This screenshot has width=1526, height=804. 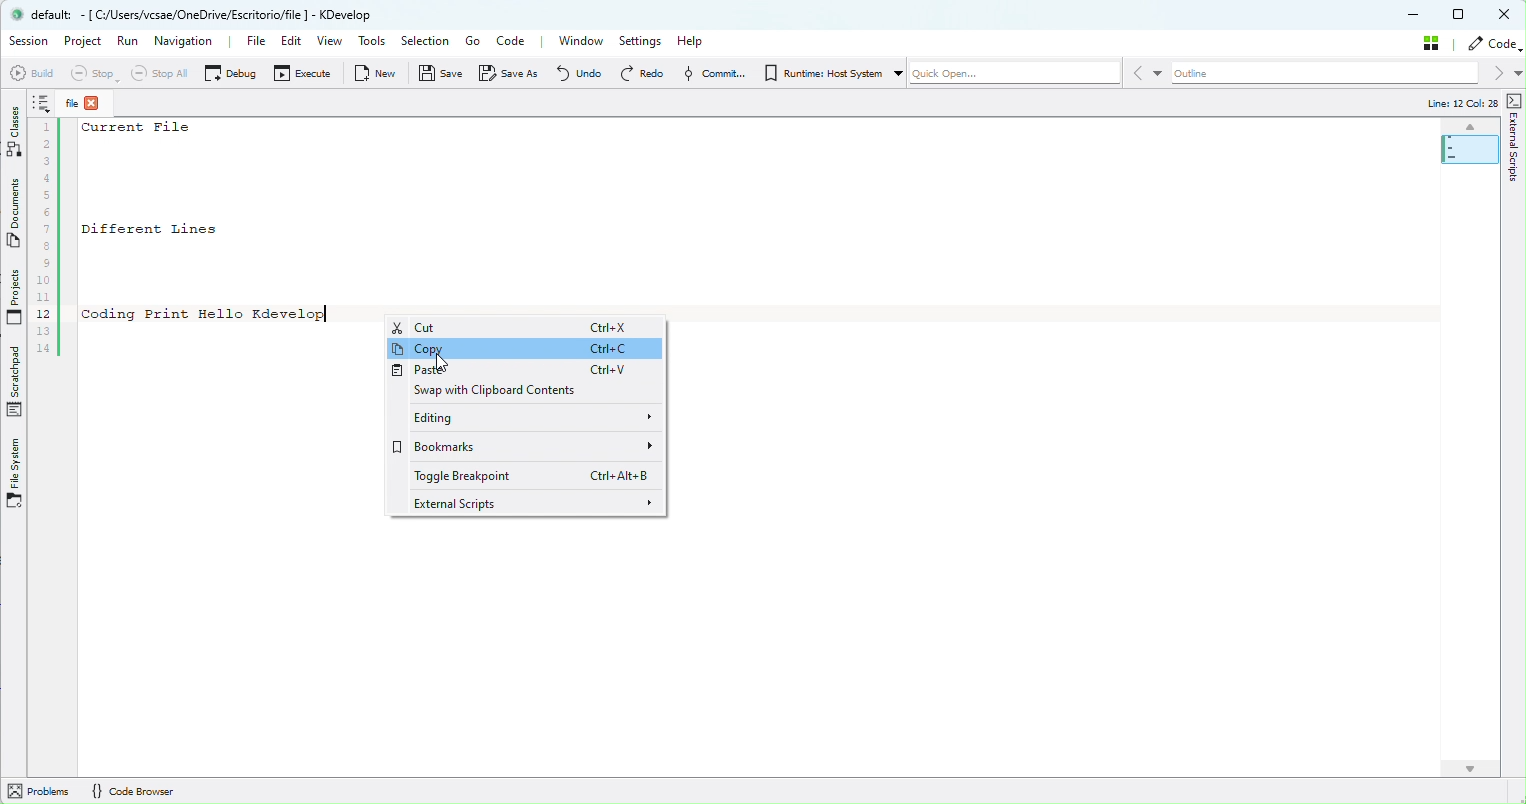 I want to click on Page Scroll Arrow, so click(x=1477, y=773).